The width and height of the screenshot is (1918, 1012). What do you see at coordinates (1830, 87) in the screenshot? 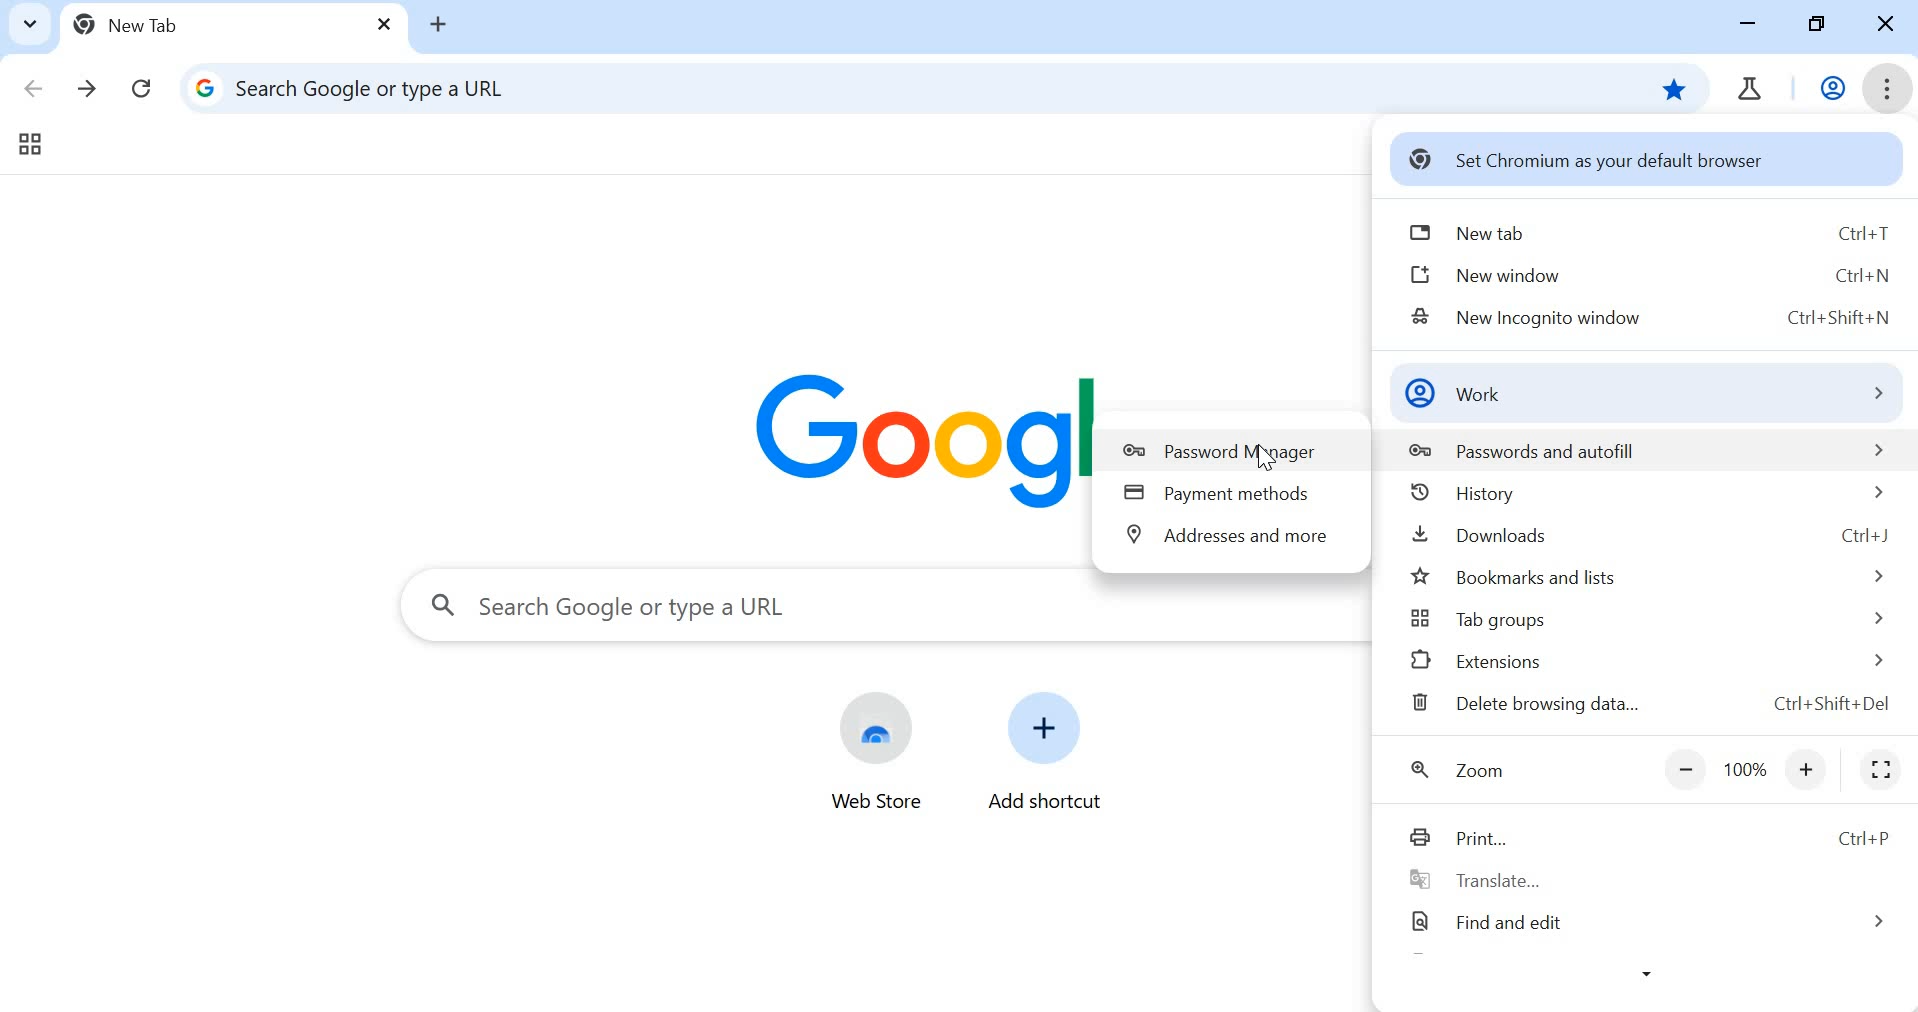
I see `work` at bounding box center [1830, 87].